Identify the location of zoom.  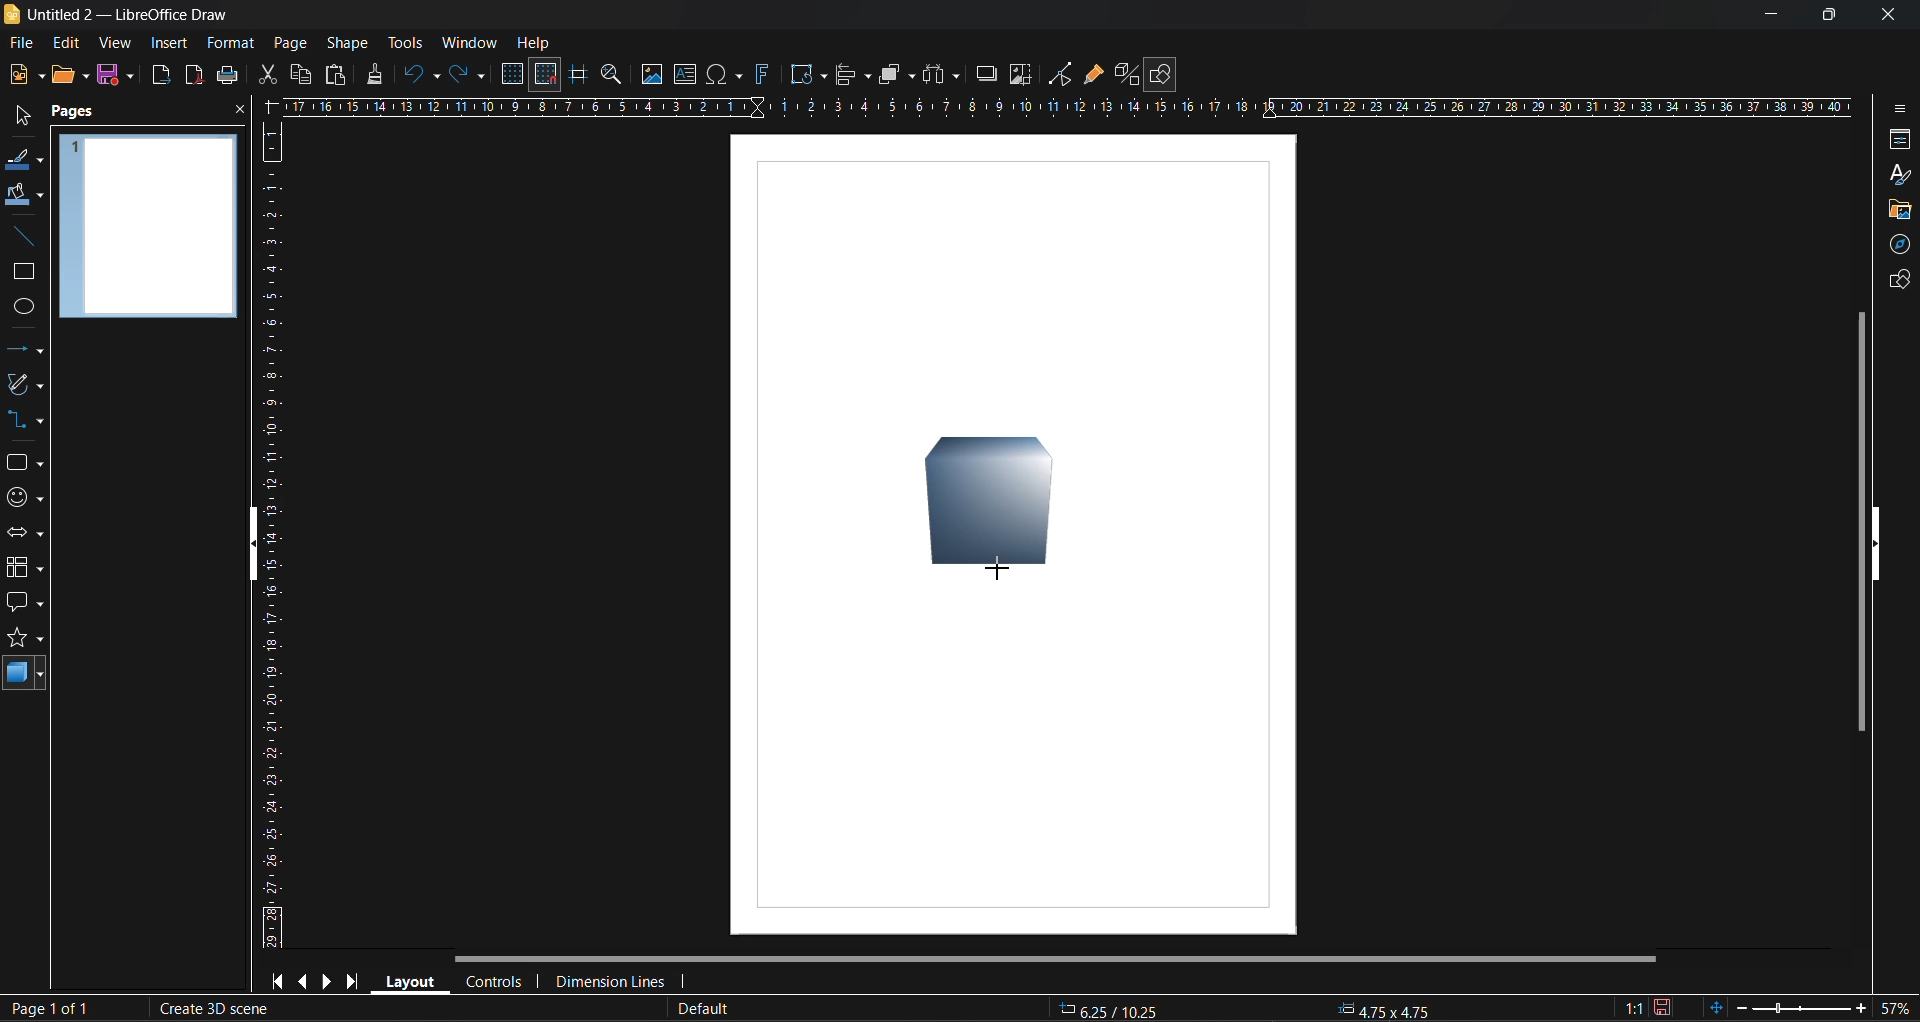
(616, 77).